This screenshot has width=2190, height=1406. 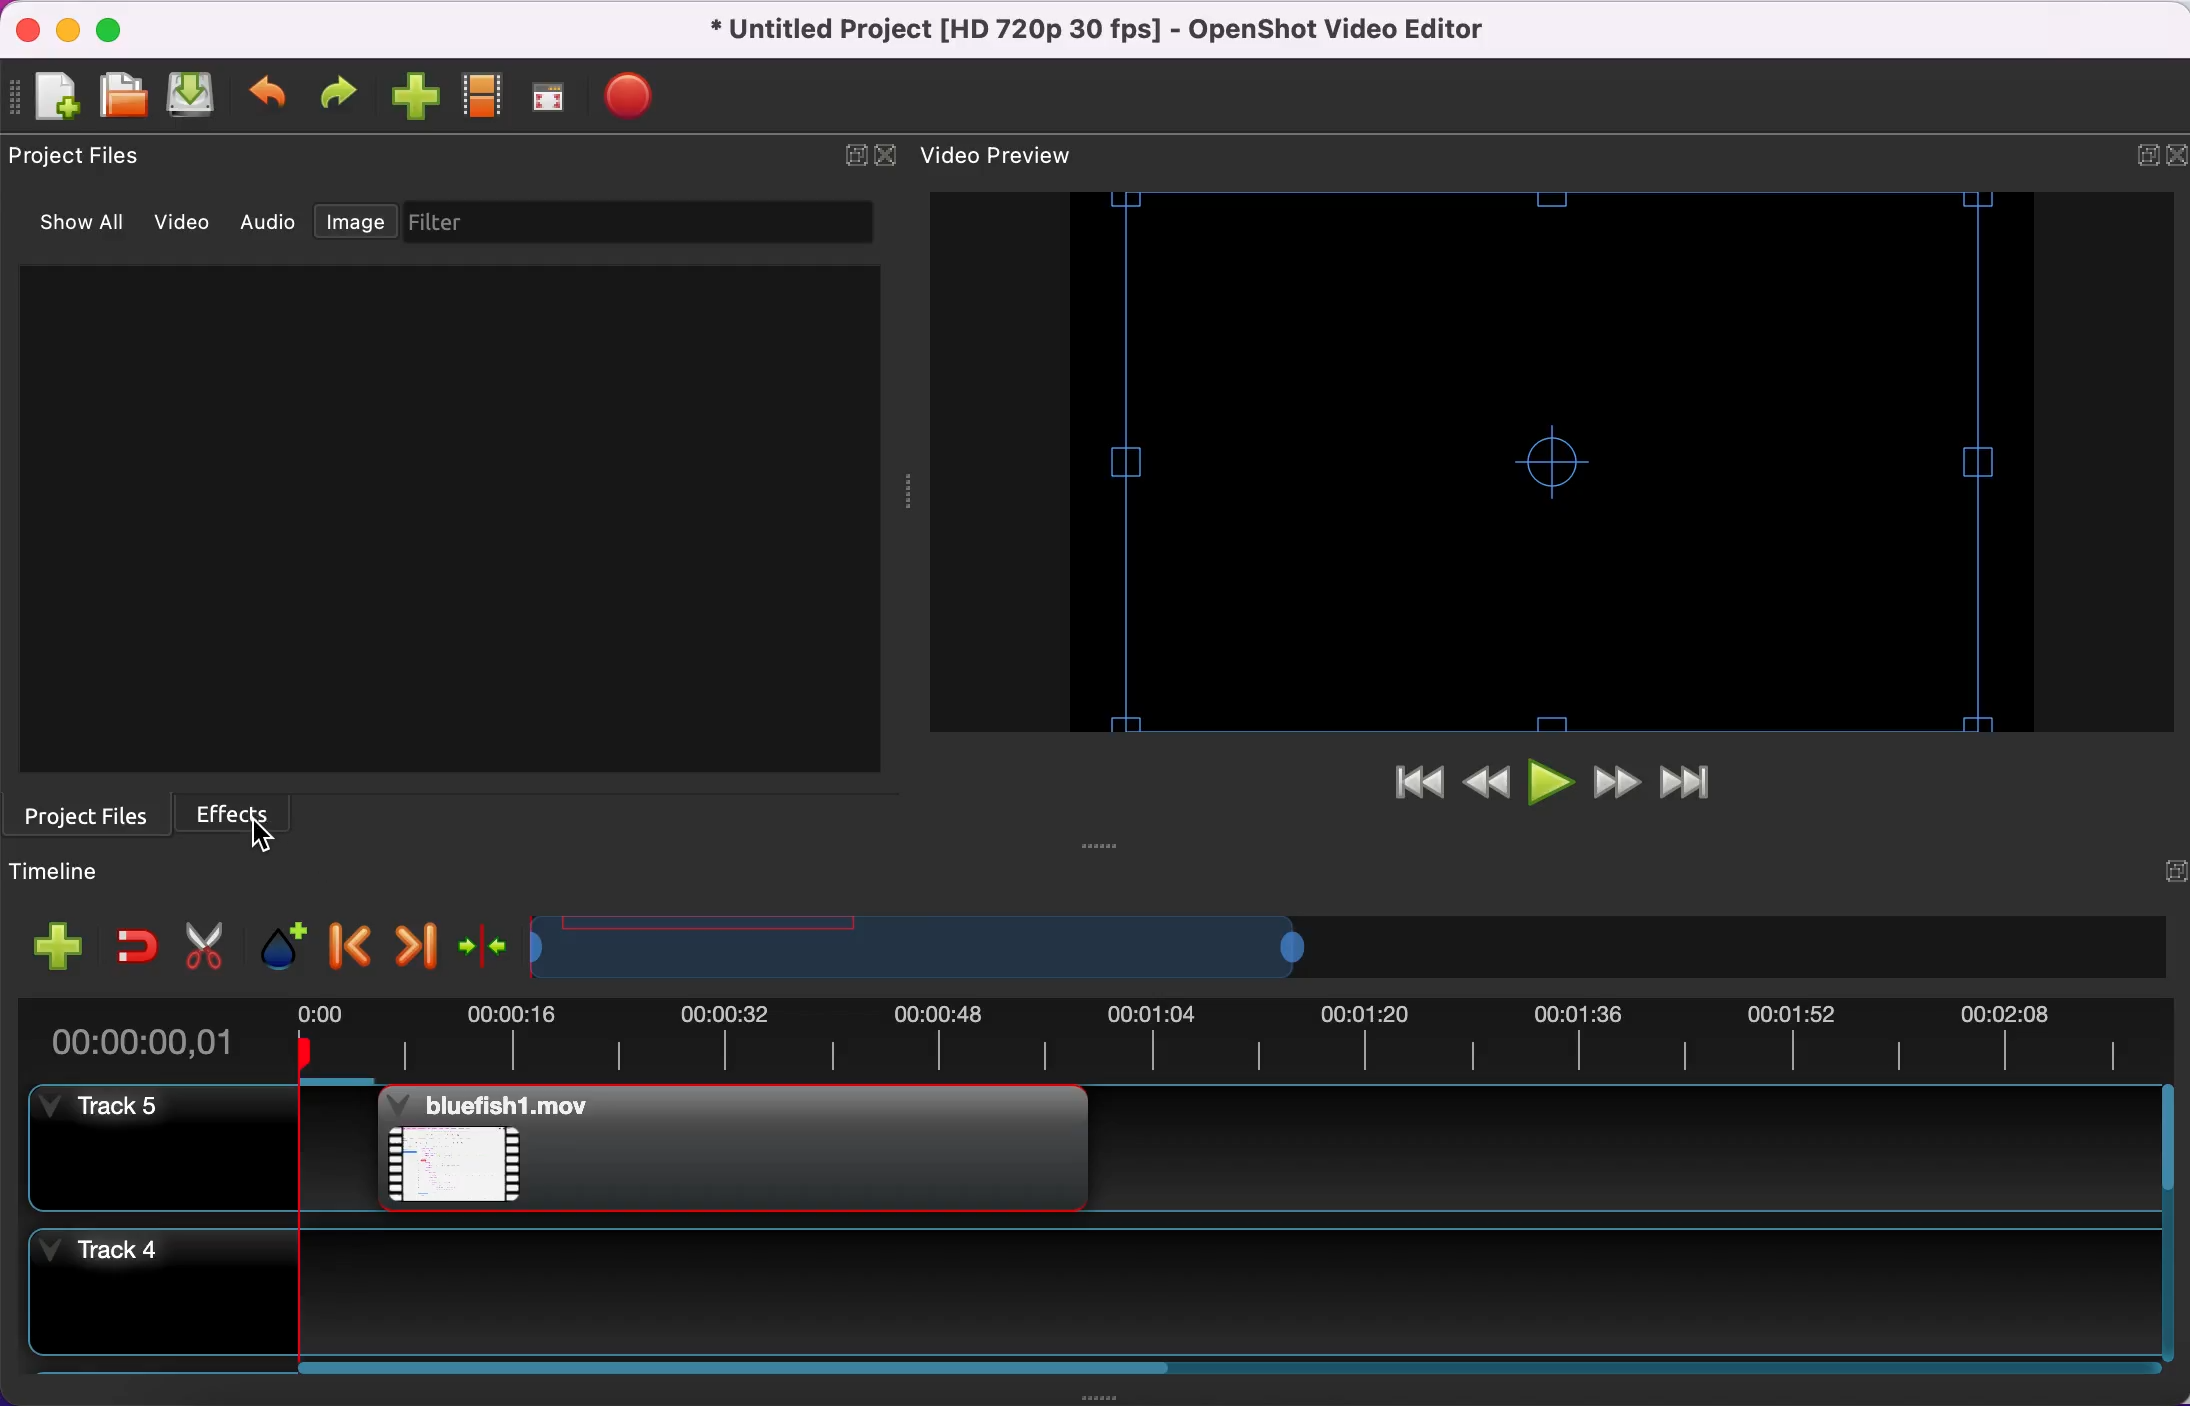 I want to click on undo, so click(x=270, y=101).